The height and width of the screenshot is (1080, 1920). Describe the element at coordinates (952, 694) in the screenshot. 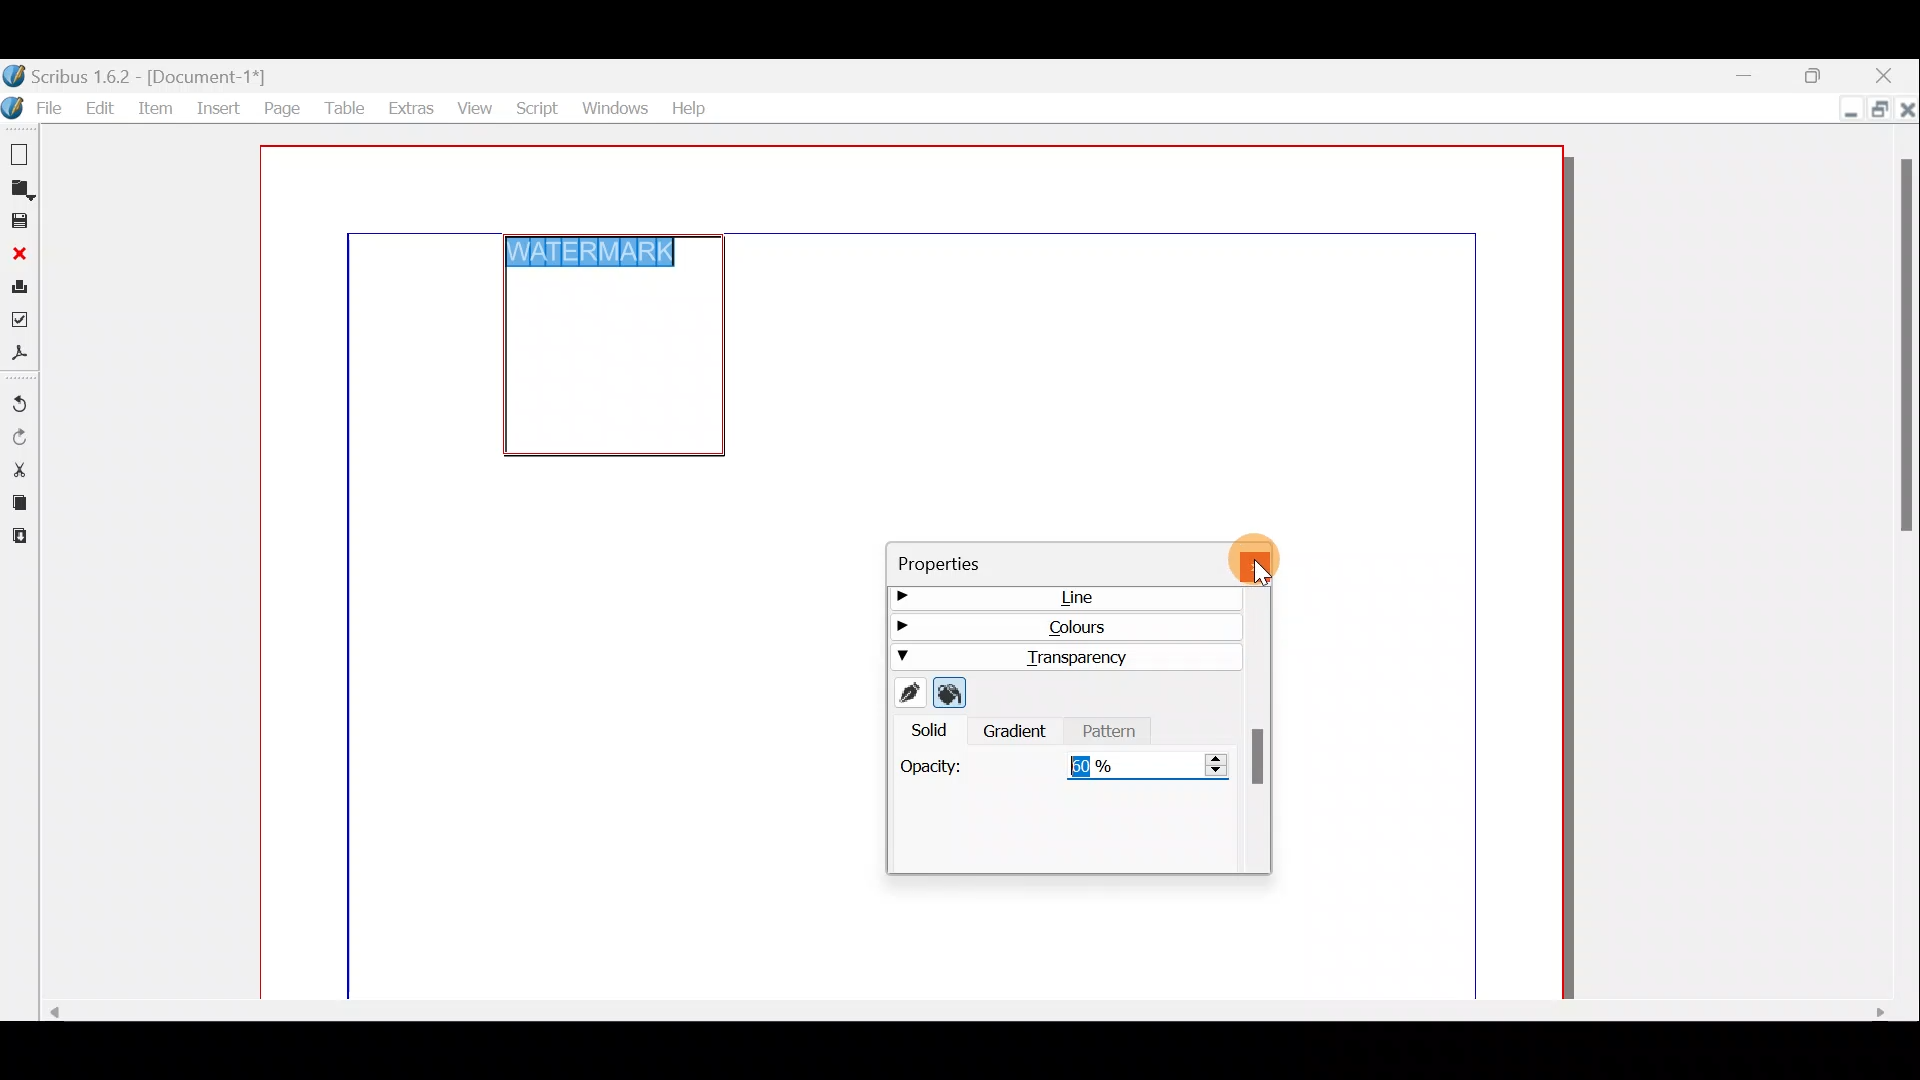

I see `Edit fill colour properties` at that location.